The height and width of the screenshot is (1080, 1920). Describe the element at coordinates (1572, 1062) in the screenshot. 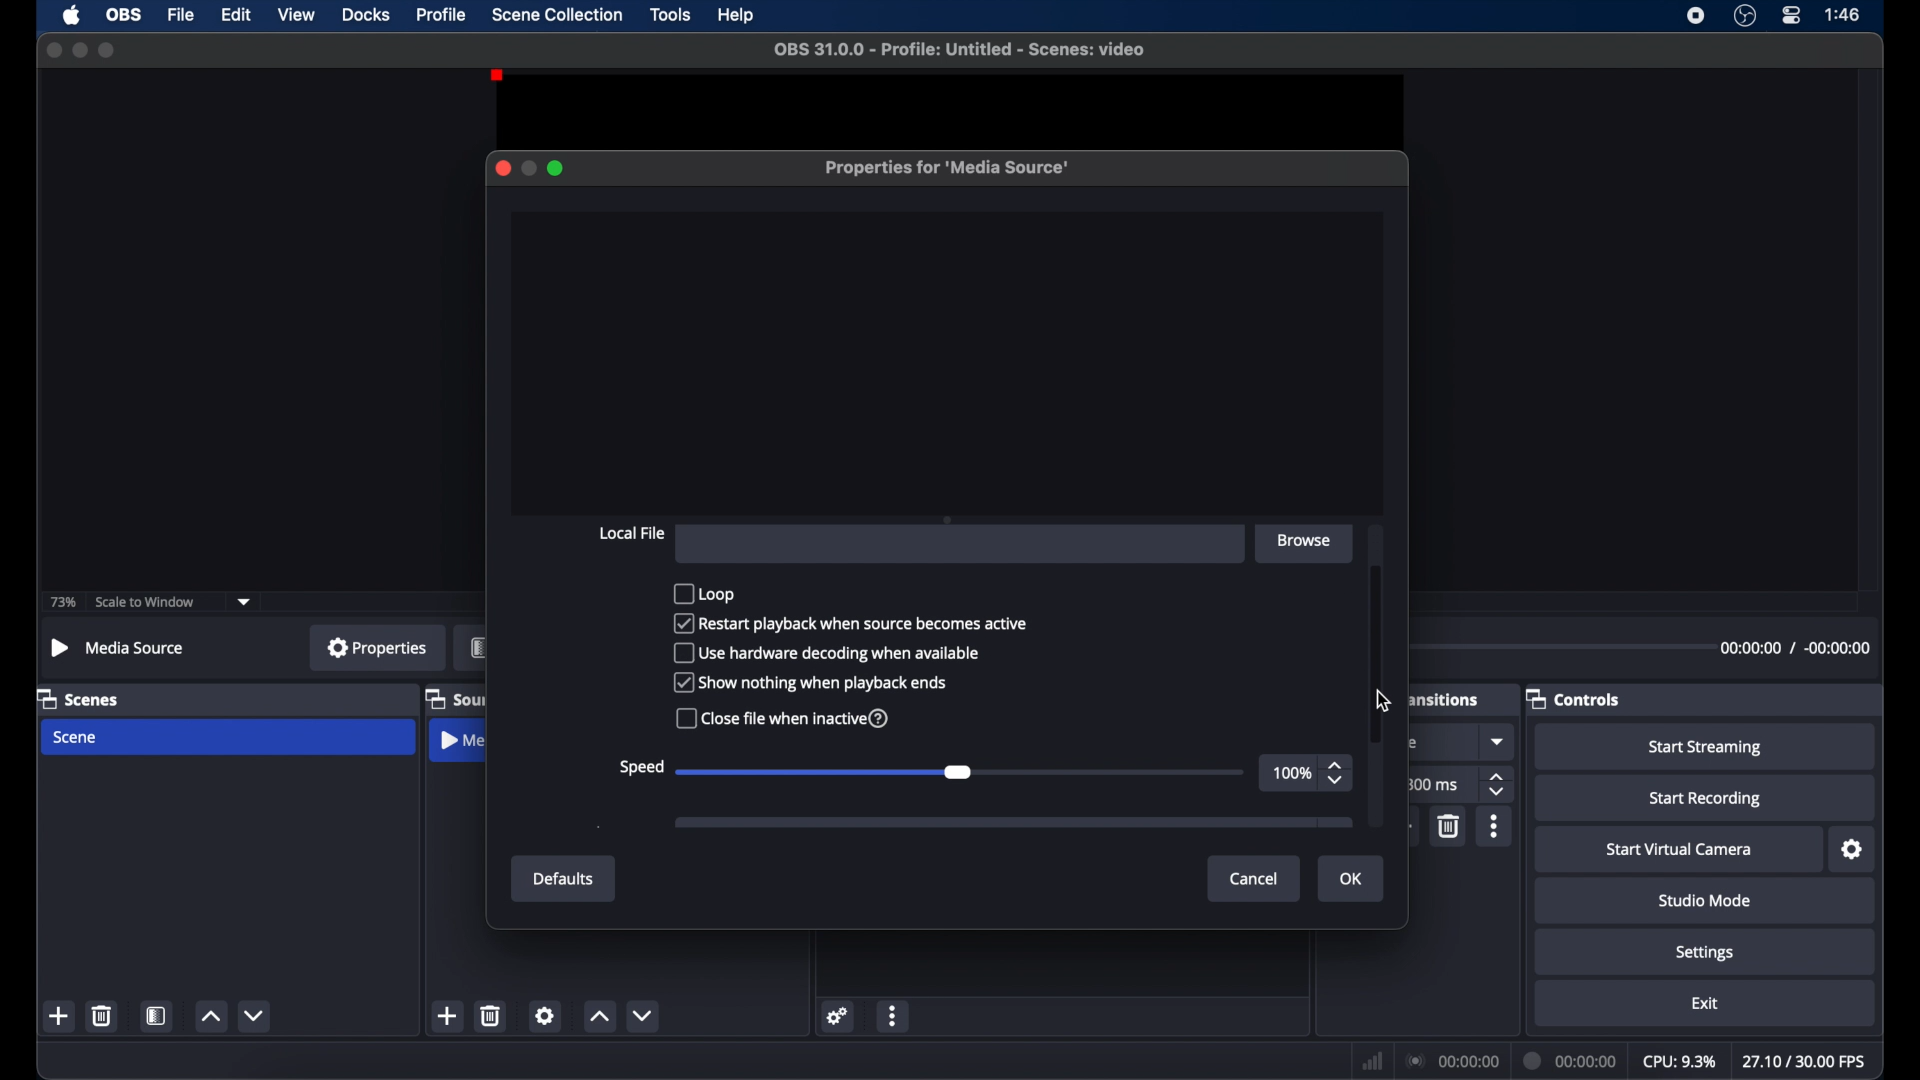

I see `duration` at that location.